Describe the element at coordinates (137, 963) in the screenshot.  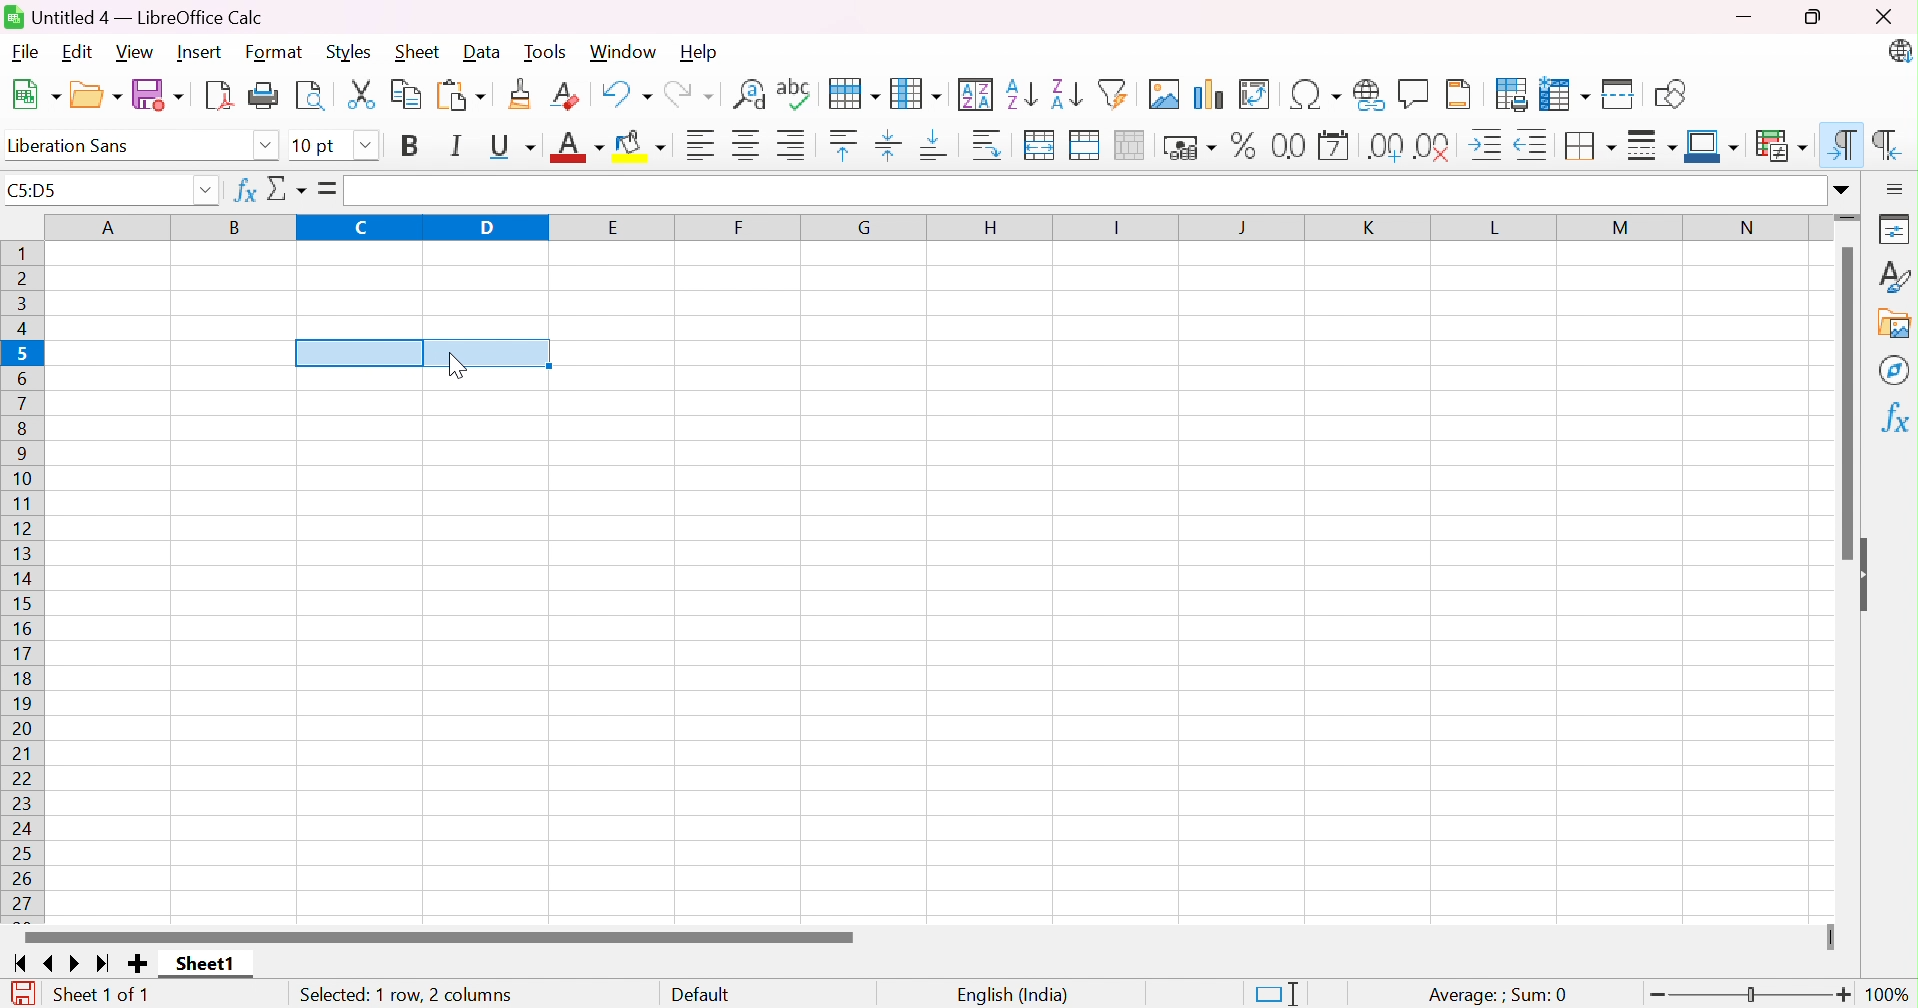
I see `Add new sheet` at that location.